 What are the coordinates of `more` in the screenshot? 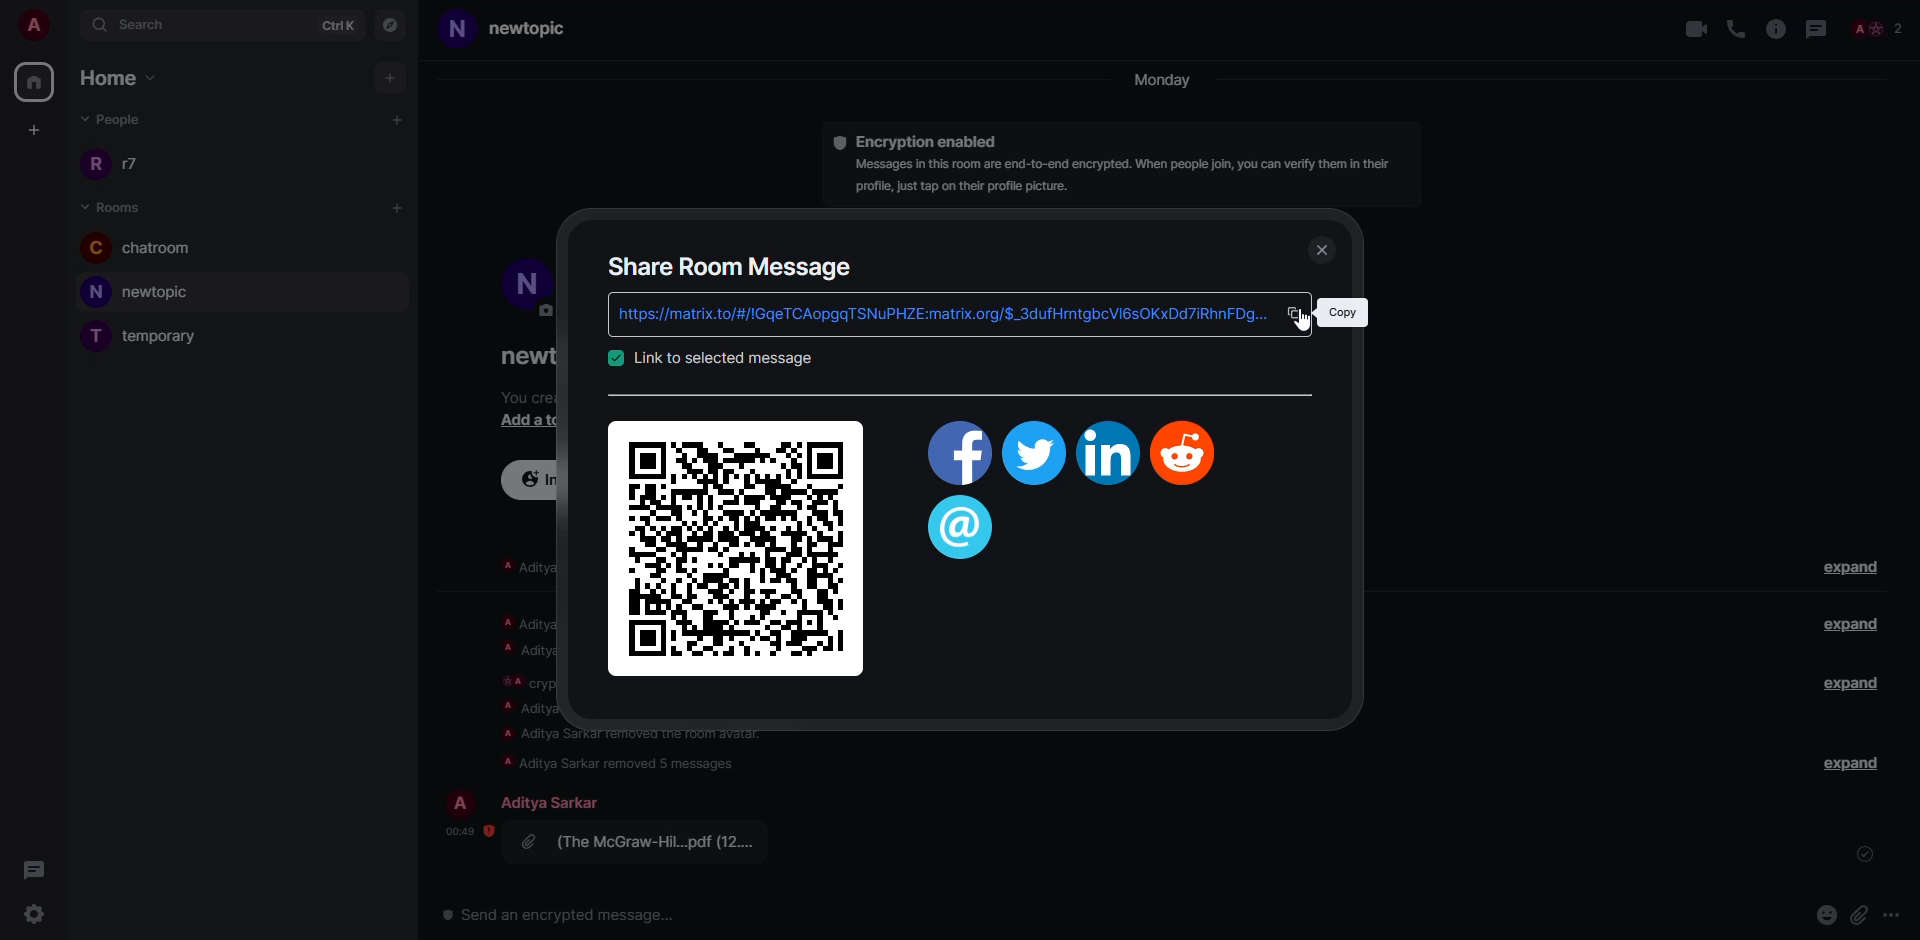 It's located at (1890, 914).